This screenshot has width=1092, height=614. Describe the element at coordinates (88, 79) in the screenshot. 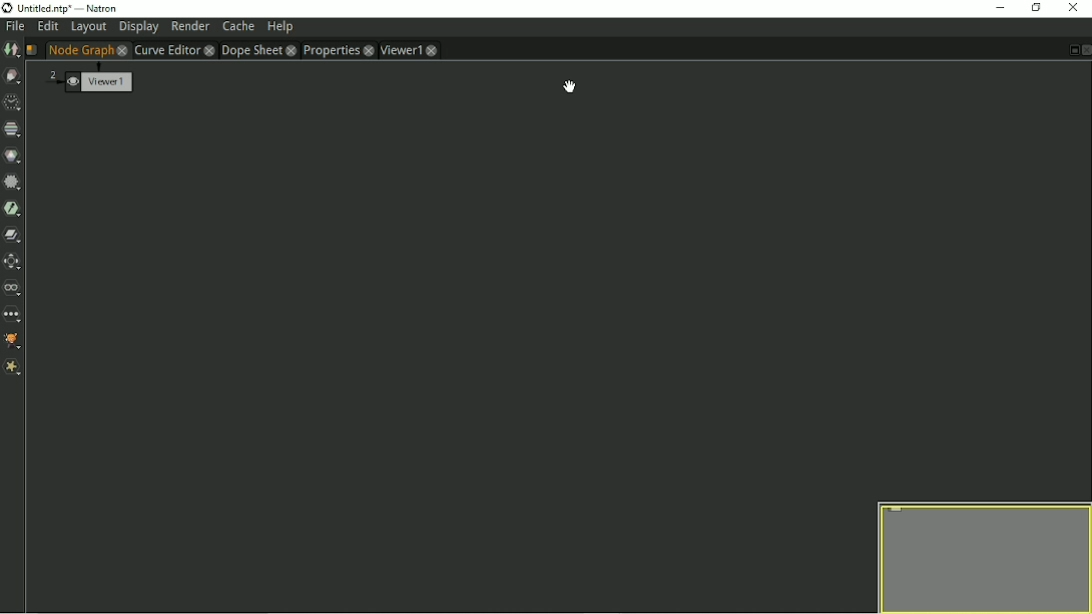

I see `Viewer1` at that location.